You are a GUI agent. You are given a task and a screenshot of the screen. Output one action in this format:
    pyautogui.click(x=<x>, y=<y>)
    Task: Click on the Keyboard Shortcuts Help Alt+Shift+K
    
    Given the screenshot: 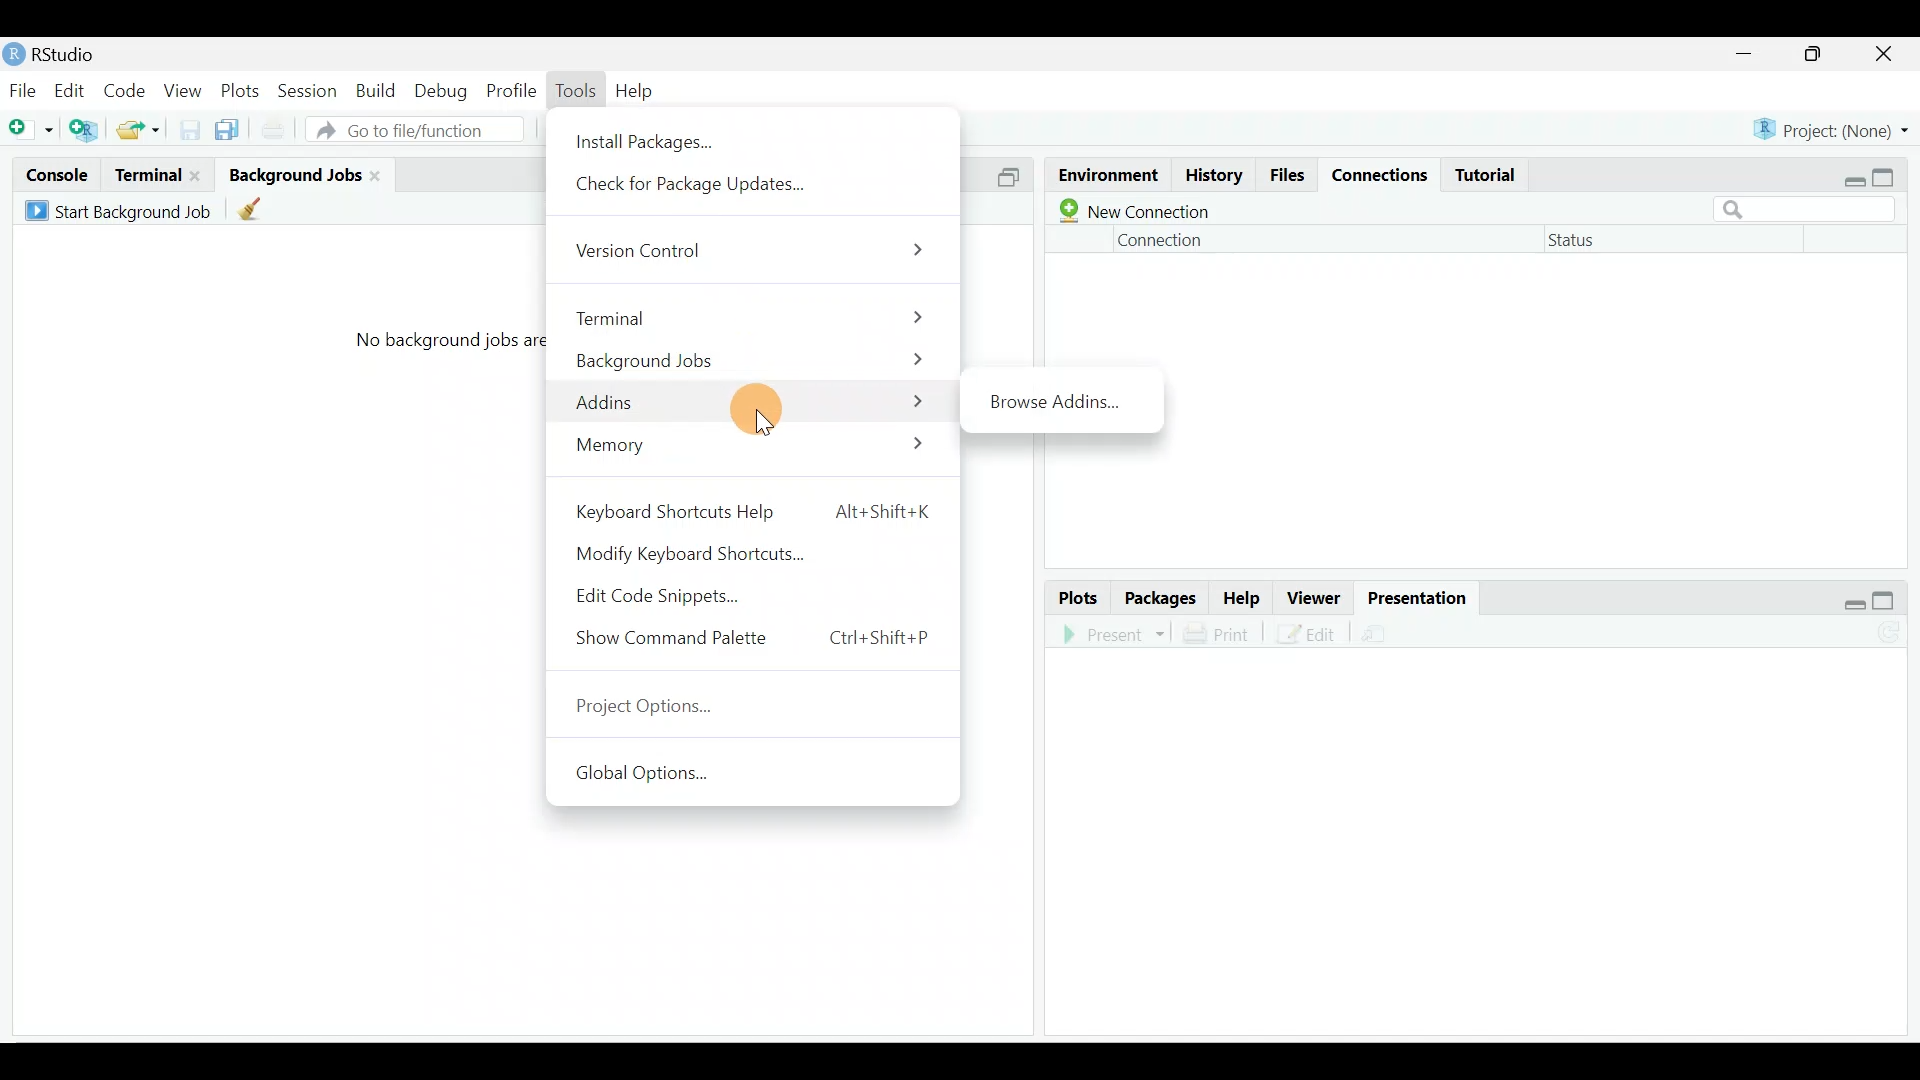 What is the action you would take?
    pyautogui.click(x=751, y=510)
    